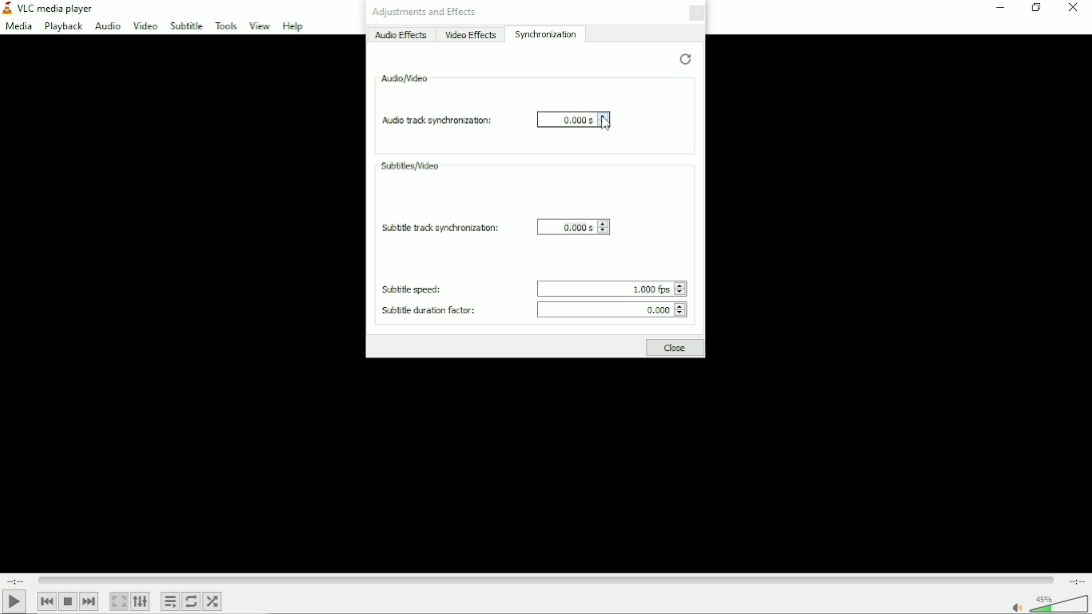 This screenshot has width=1092, height=614. What do you see at coordinates (226, 25) in the screenshot?
I see `Tools` at bounding box center [226, 25].